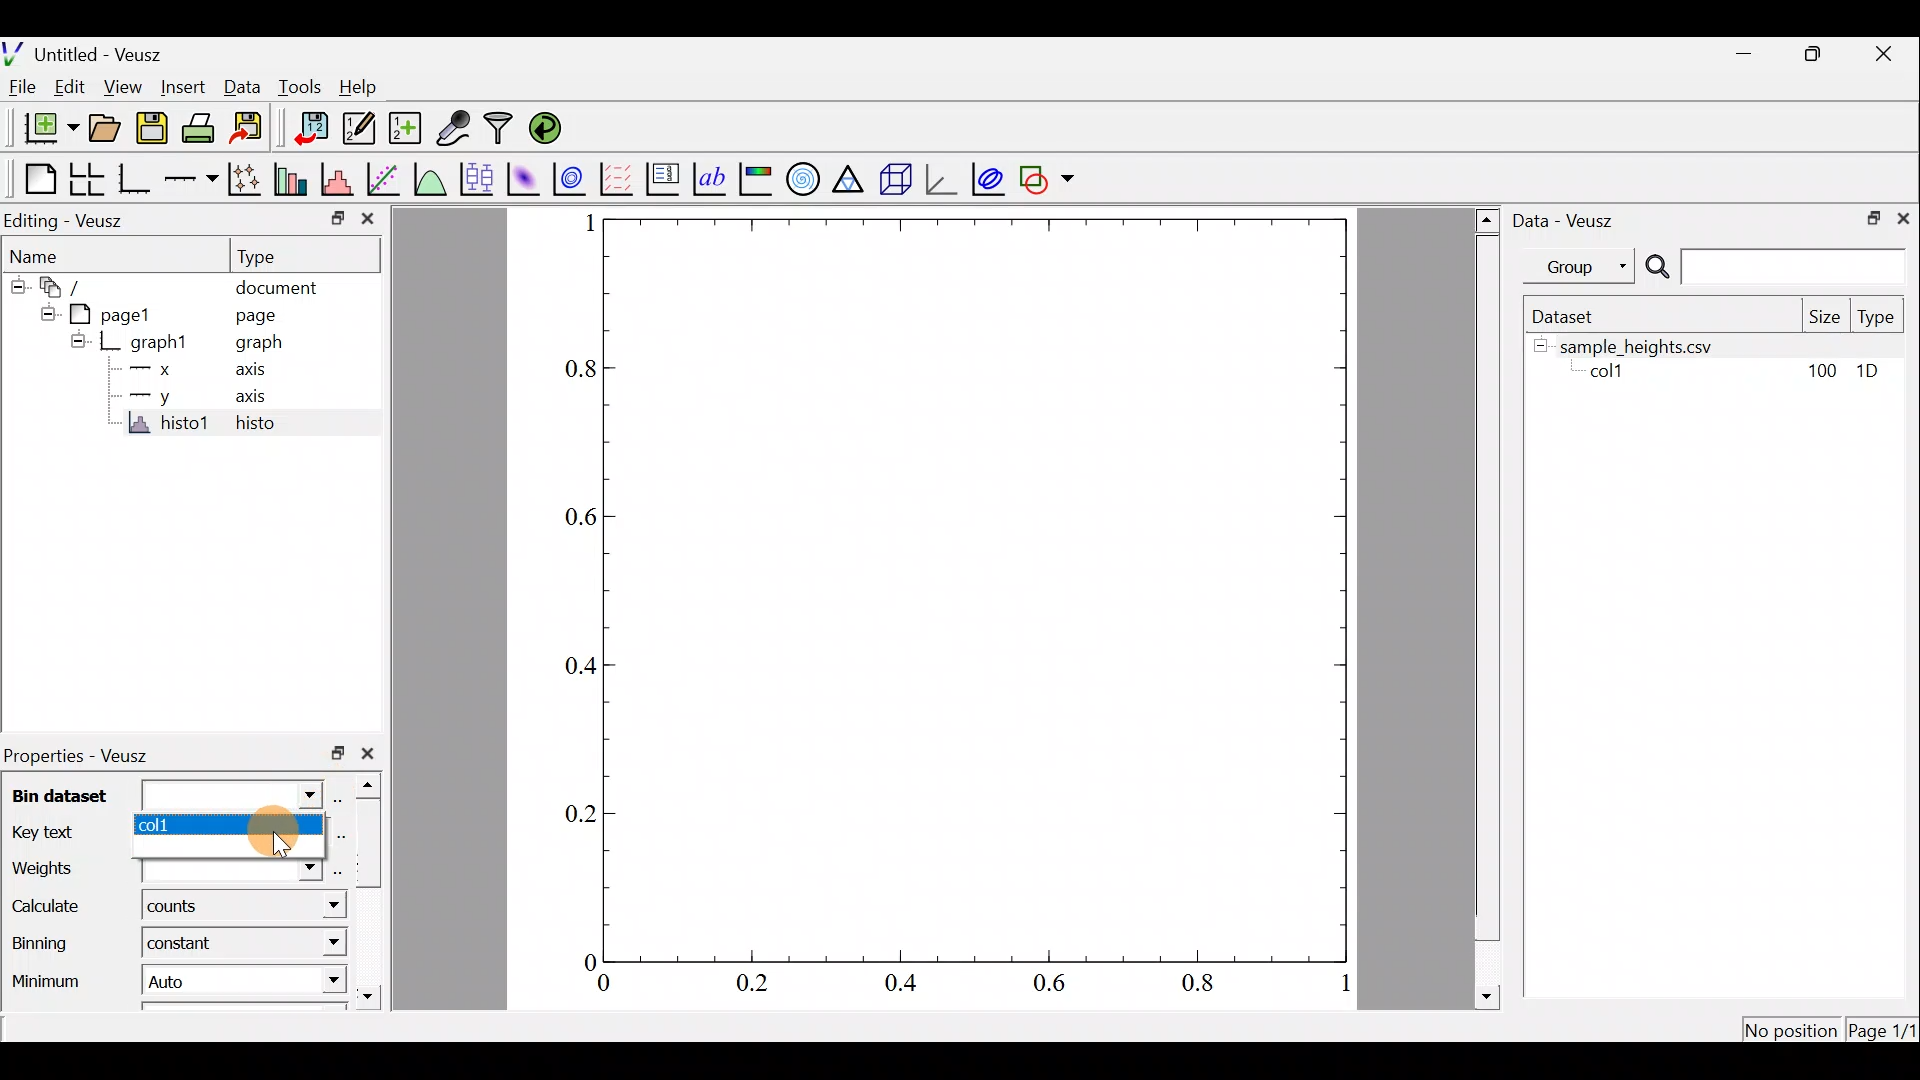 The height and width of the screenshot is (1080, 1920). Describe the element at coordinates (49, 975) in the screenshot. I see `Minimum` at that location.